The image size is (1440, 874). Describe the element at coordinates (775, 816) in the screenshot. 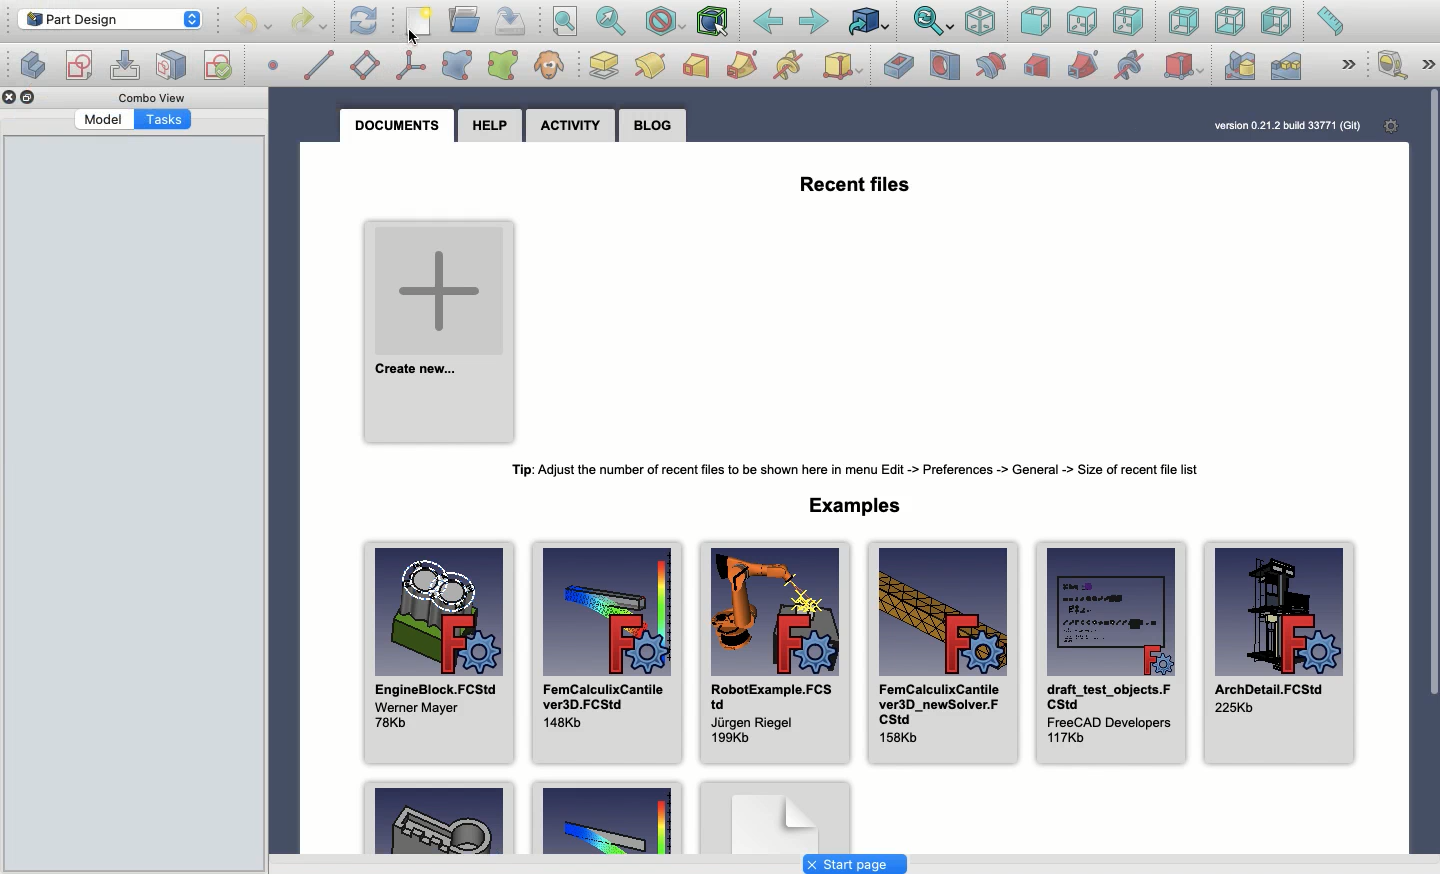

I see `Example 3` at that location.